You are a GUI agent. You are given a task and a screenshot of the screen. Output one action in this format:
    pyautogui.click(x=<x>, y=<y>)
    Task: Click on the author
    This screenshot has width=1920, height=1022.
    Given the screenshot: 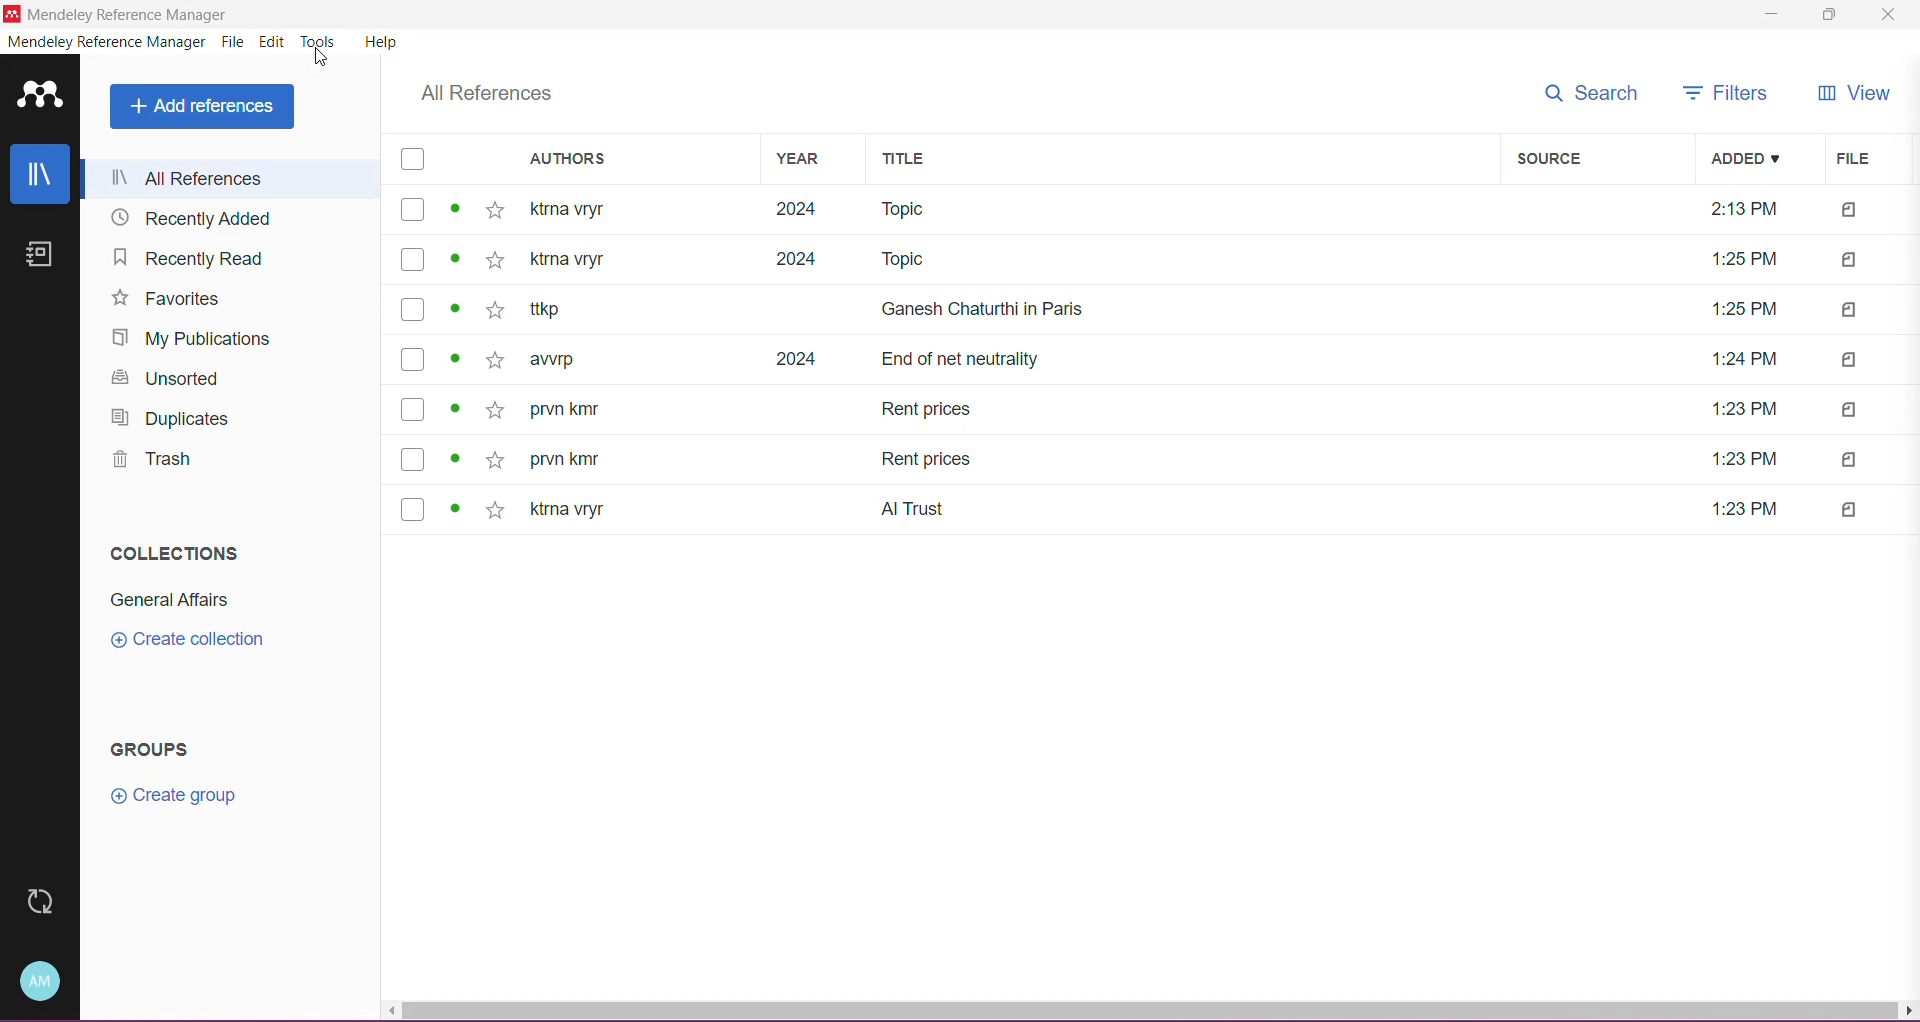 What is the action you would take?
    pyautogui.click(x=565, y=461)
    